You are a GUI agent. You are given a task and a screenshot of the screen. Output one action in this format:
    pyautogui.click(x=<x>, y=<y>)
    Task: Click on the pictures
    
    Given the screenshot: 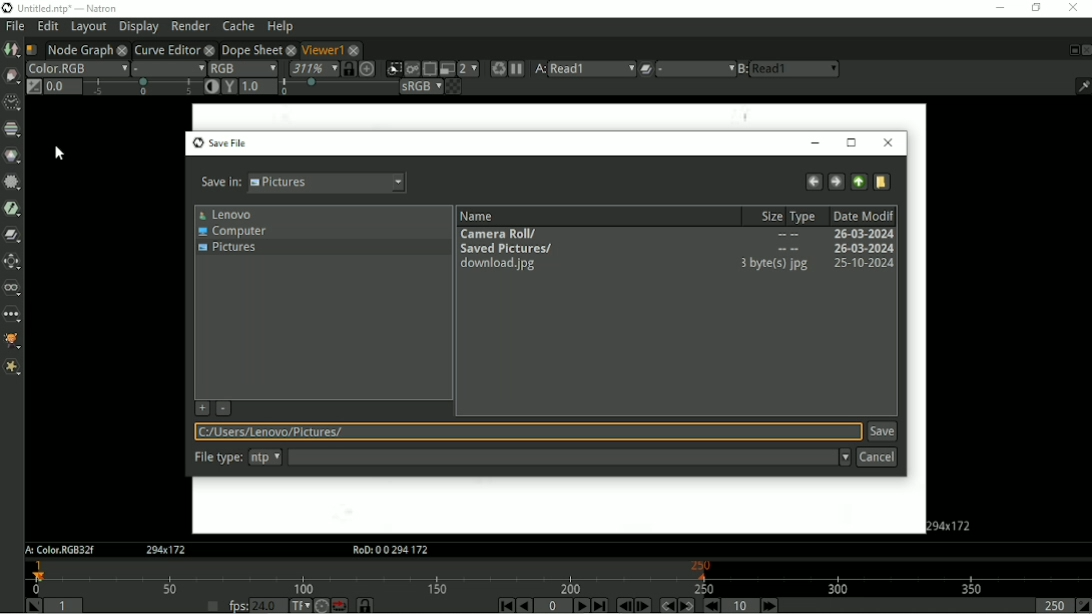 What is the action you would take?
    pyautogui.click(x=339, y=184)
    